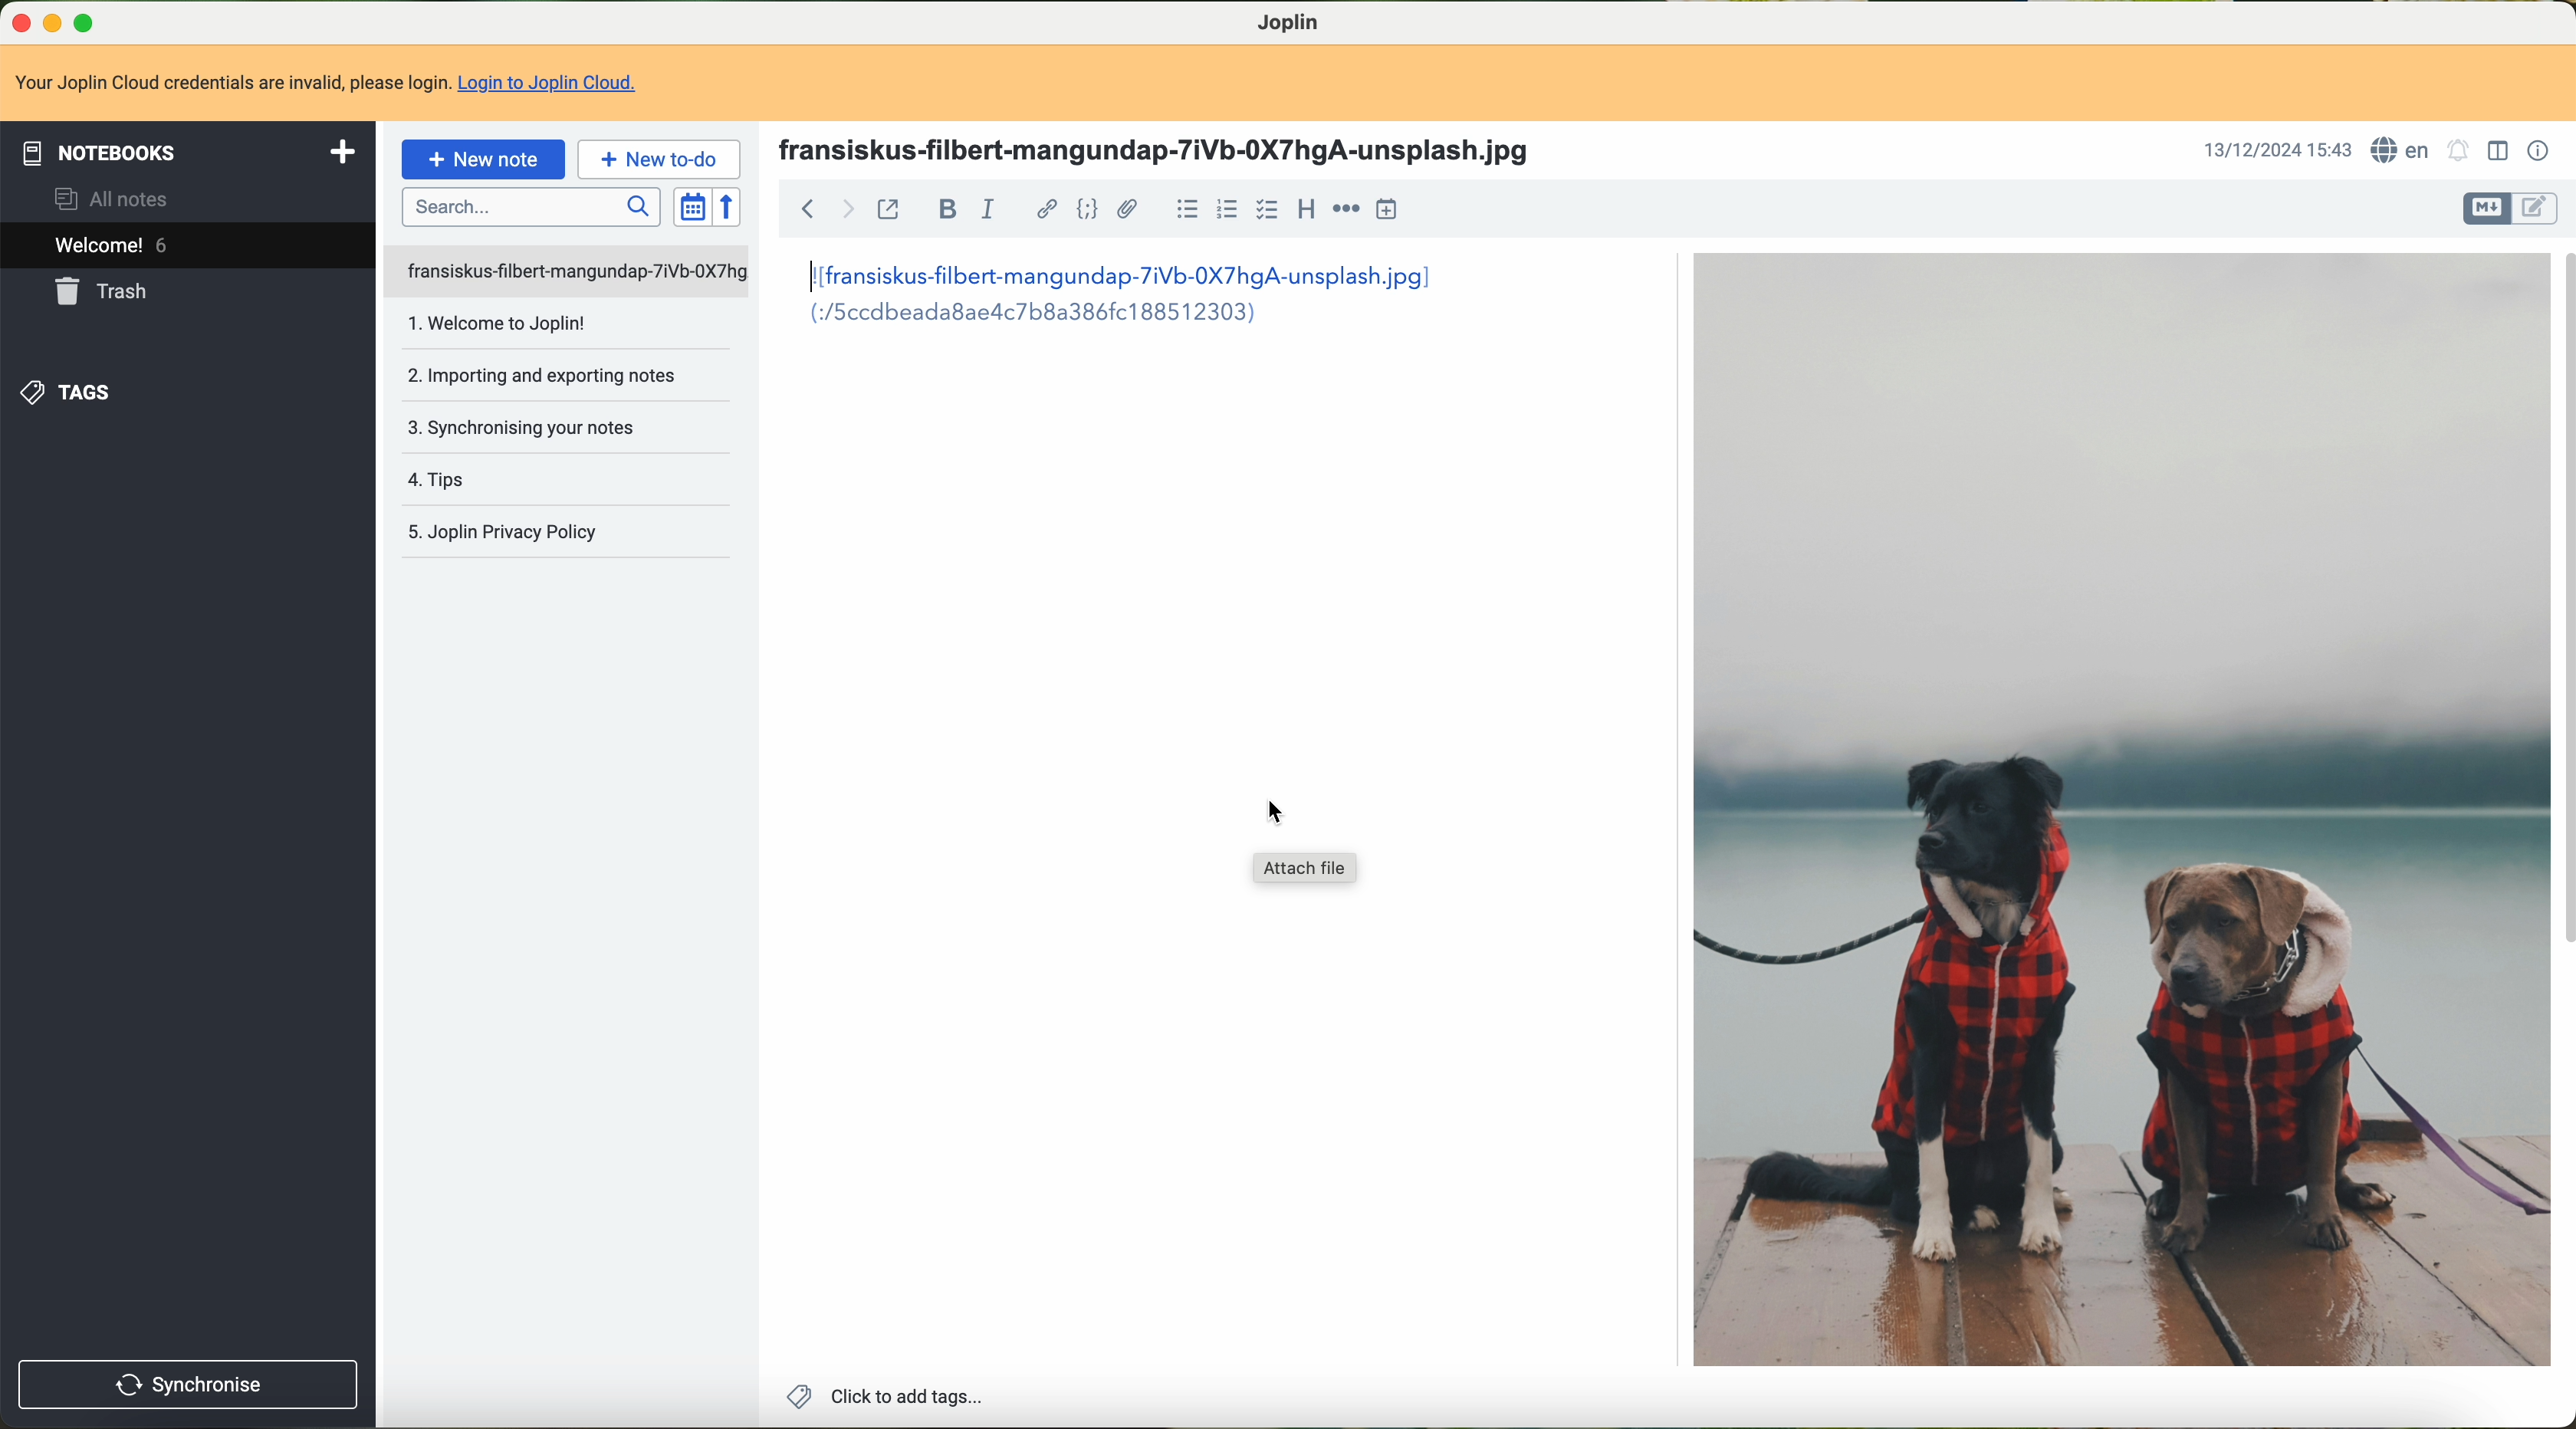 The height and width of the screenshot is (1429, 2576). I want to click on reverse sort order, so click(729, 207).